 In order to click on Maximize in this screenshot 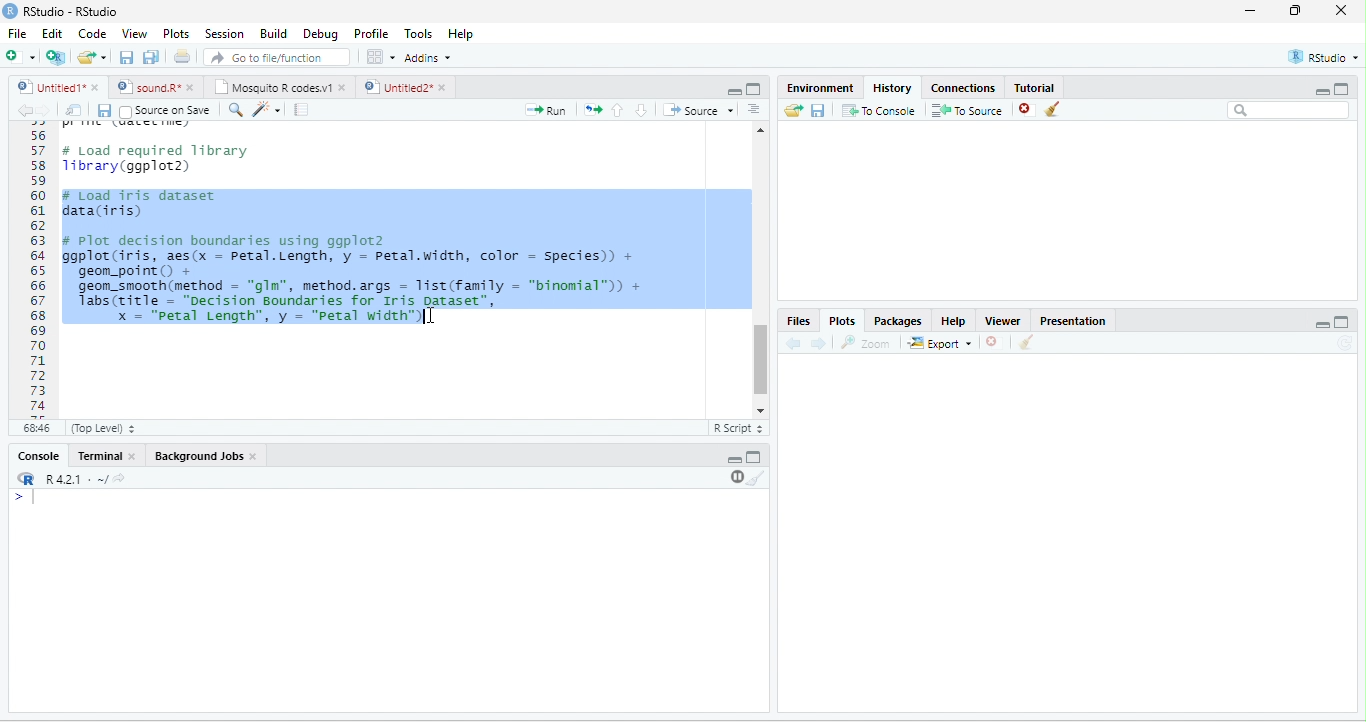, I will do `click(754, 457)`.